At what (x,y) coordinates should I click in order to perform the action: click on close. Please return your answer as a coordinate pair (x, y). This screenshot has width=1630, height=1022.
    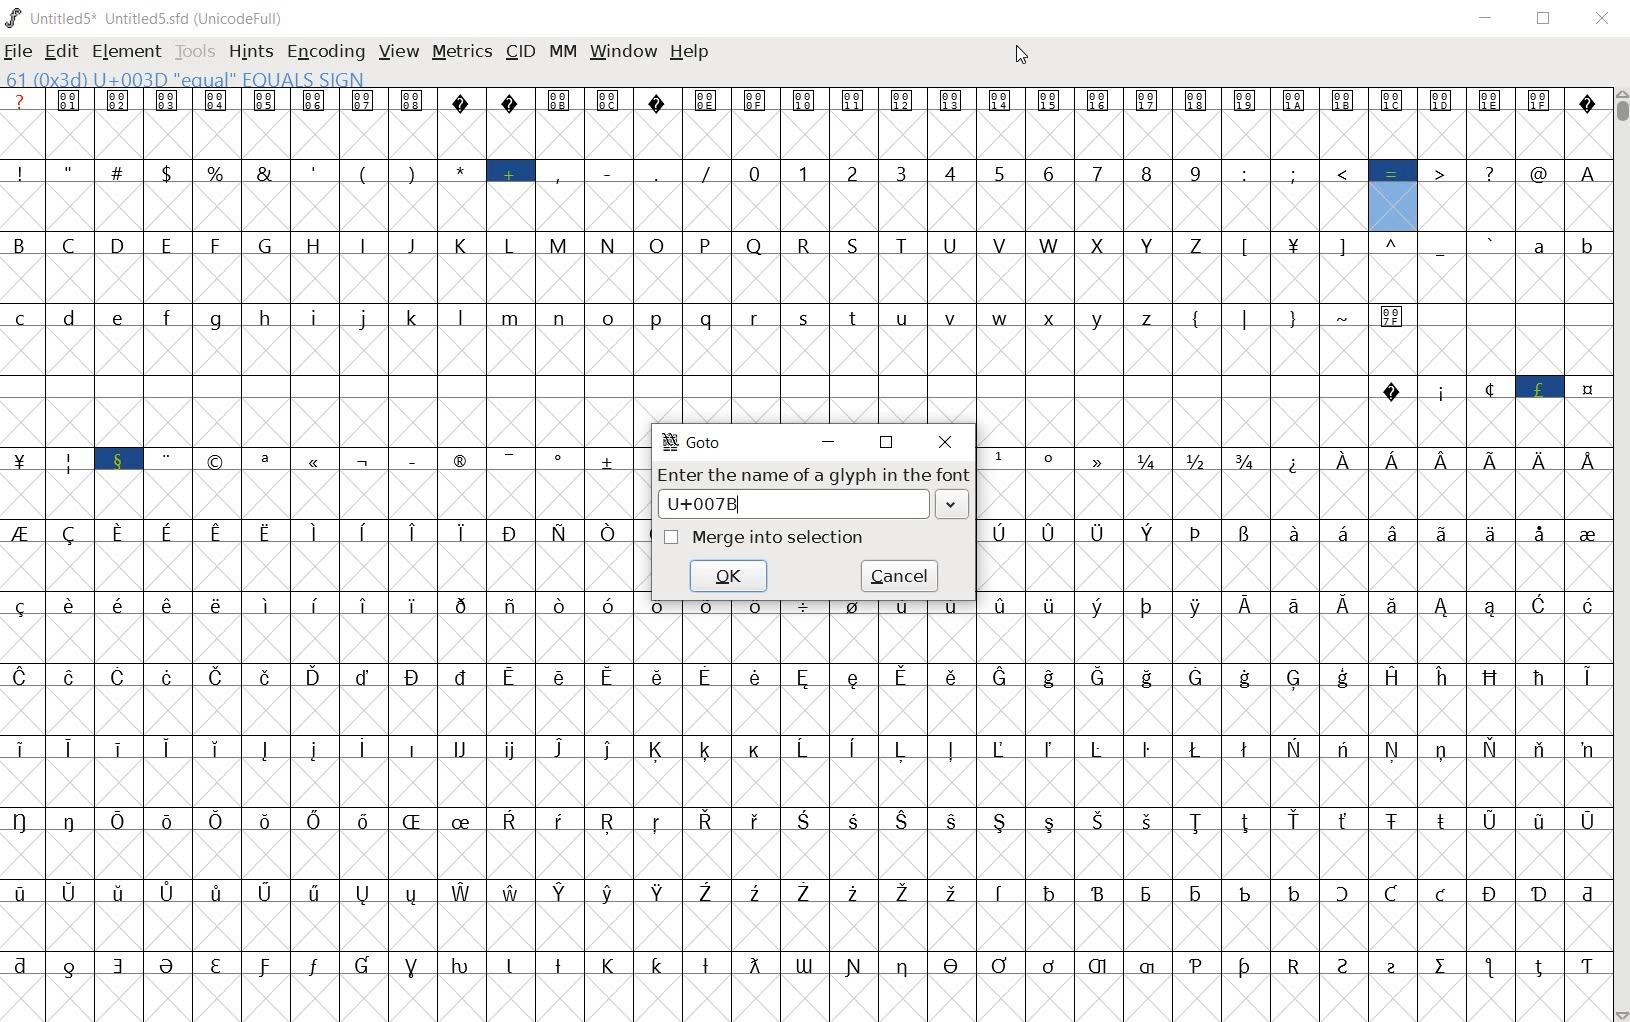
    Looking at the image, I should click on (945, 442).